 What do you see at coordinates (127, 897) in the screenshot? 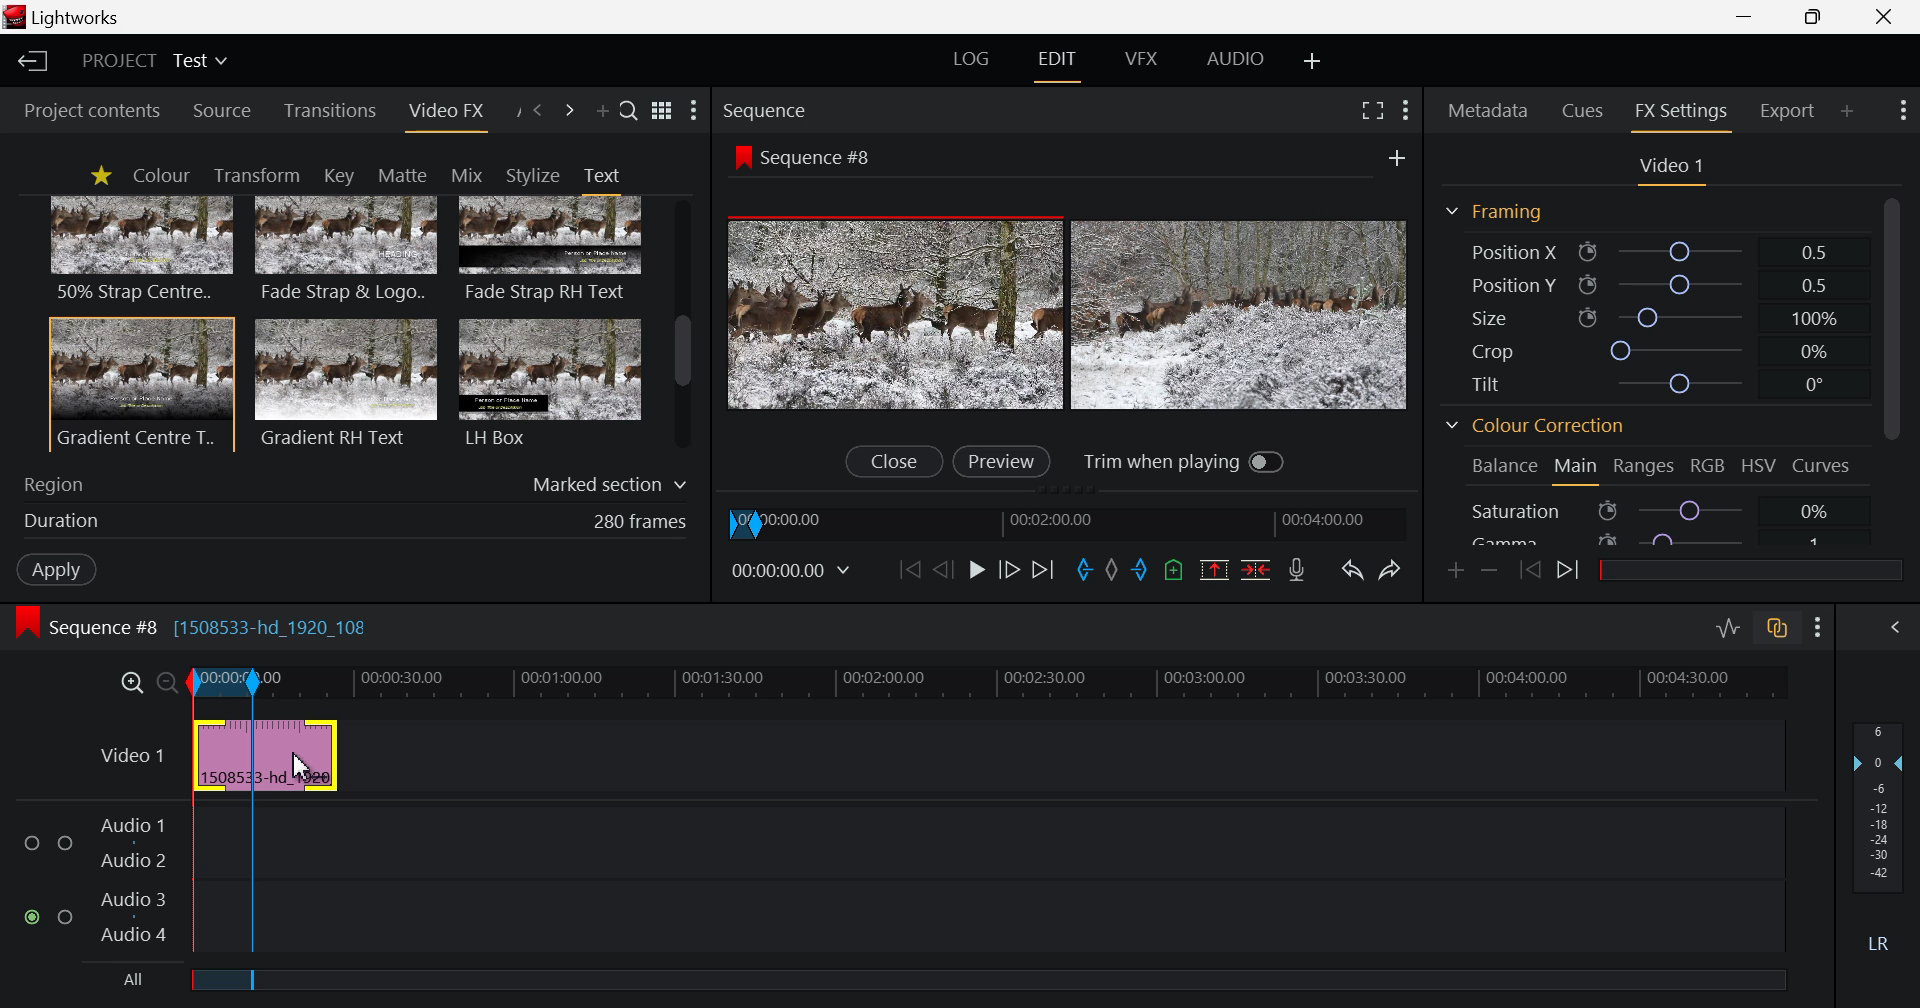
I see `audio 3` at bounding box center [127, 897].